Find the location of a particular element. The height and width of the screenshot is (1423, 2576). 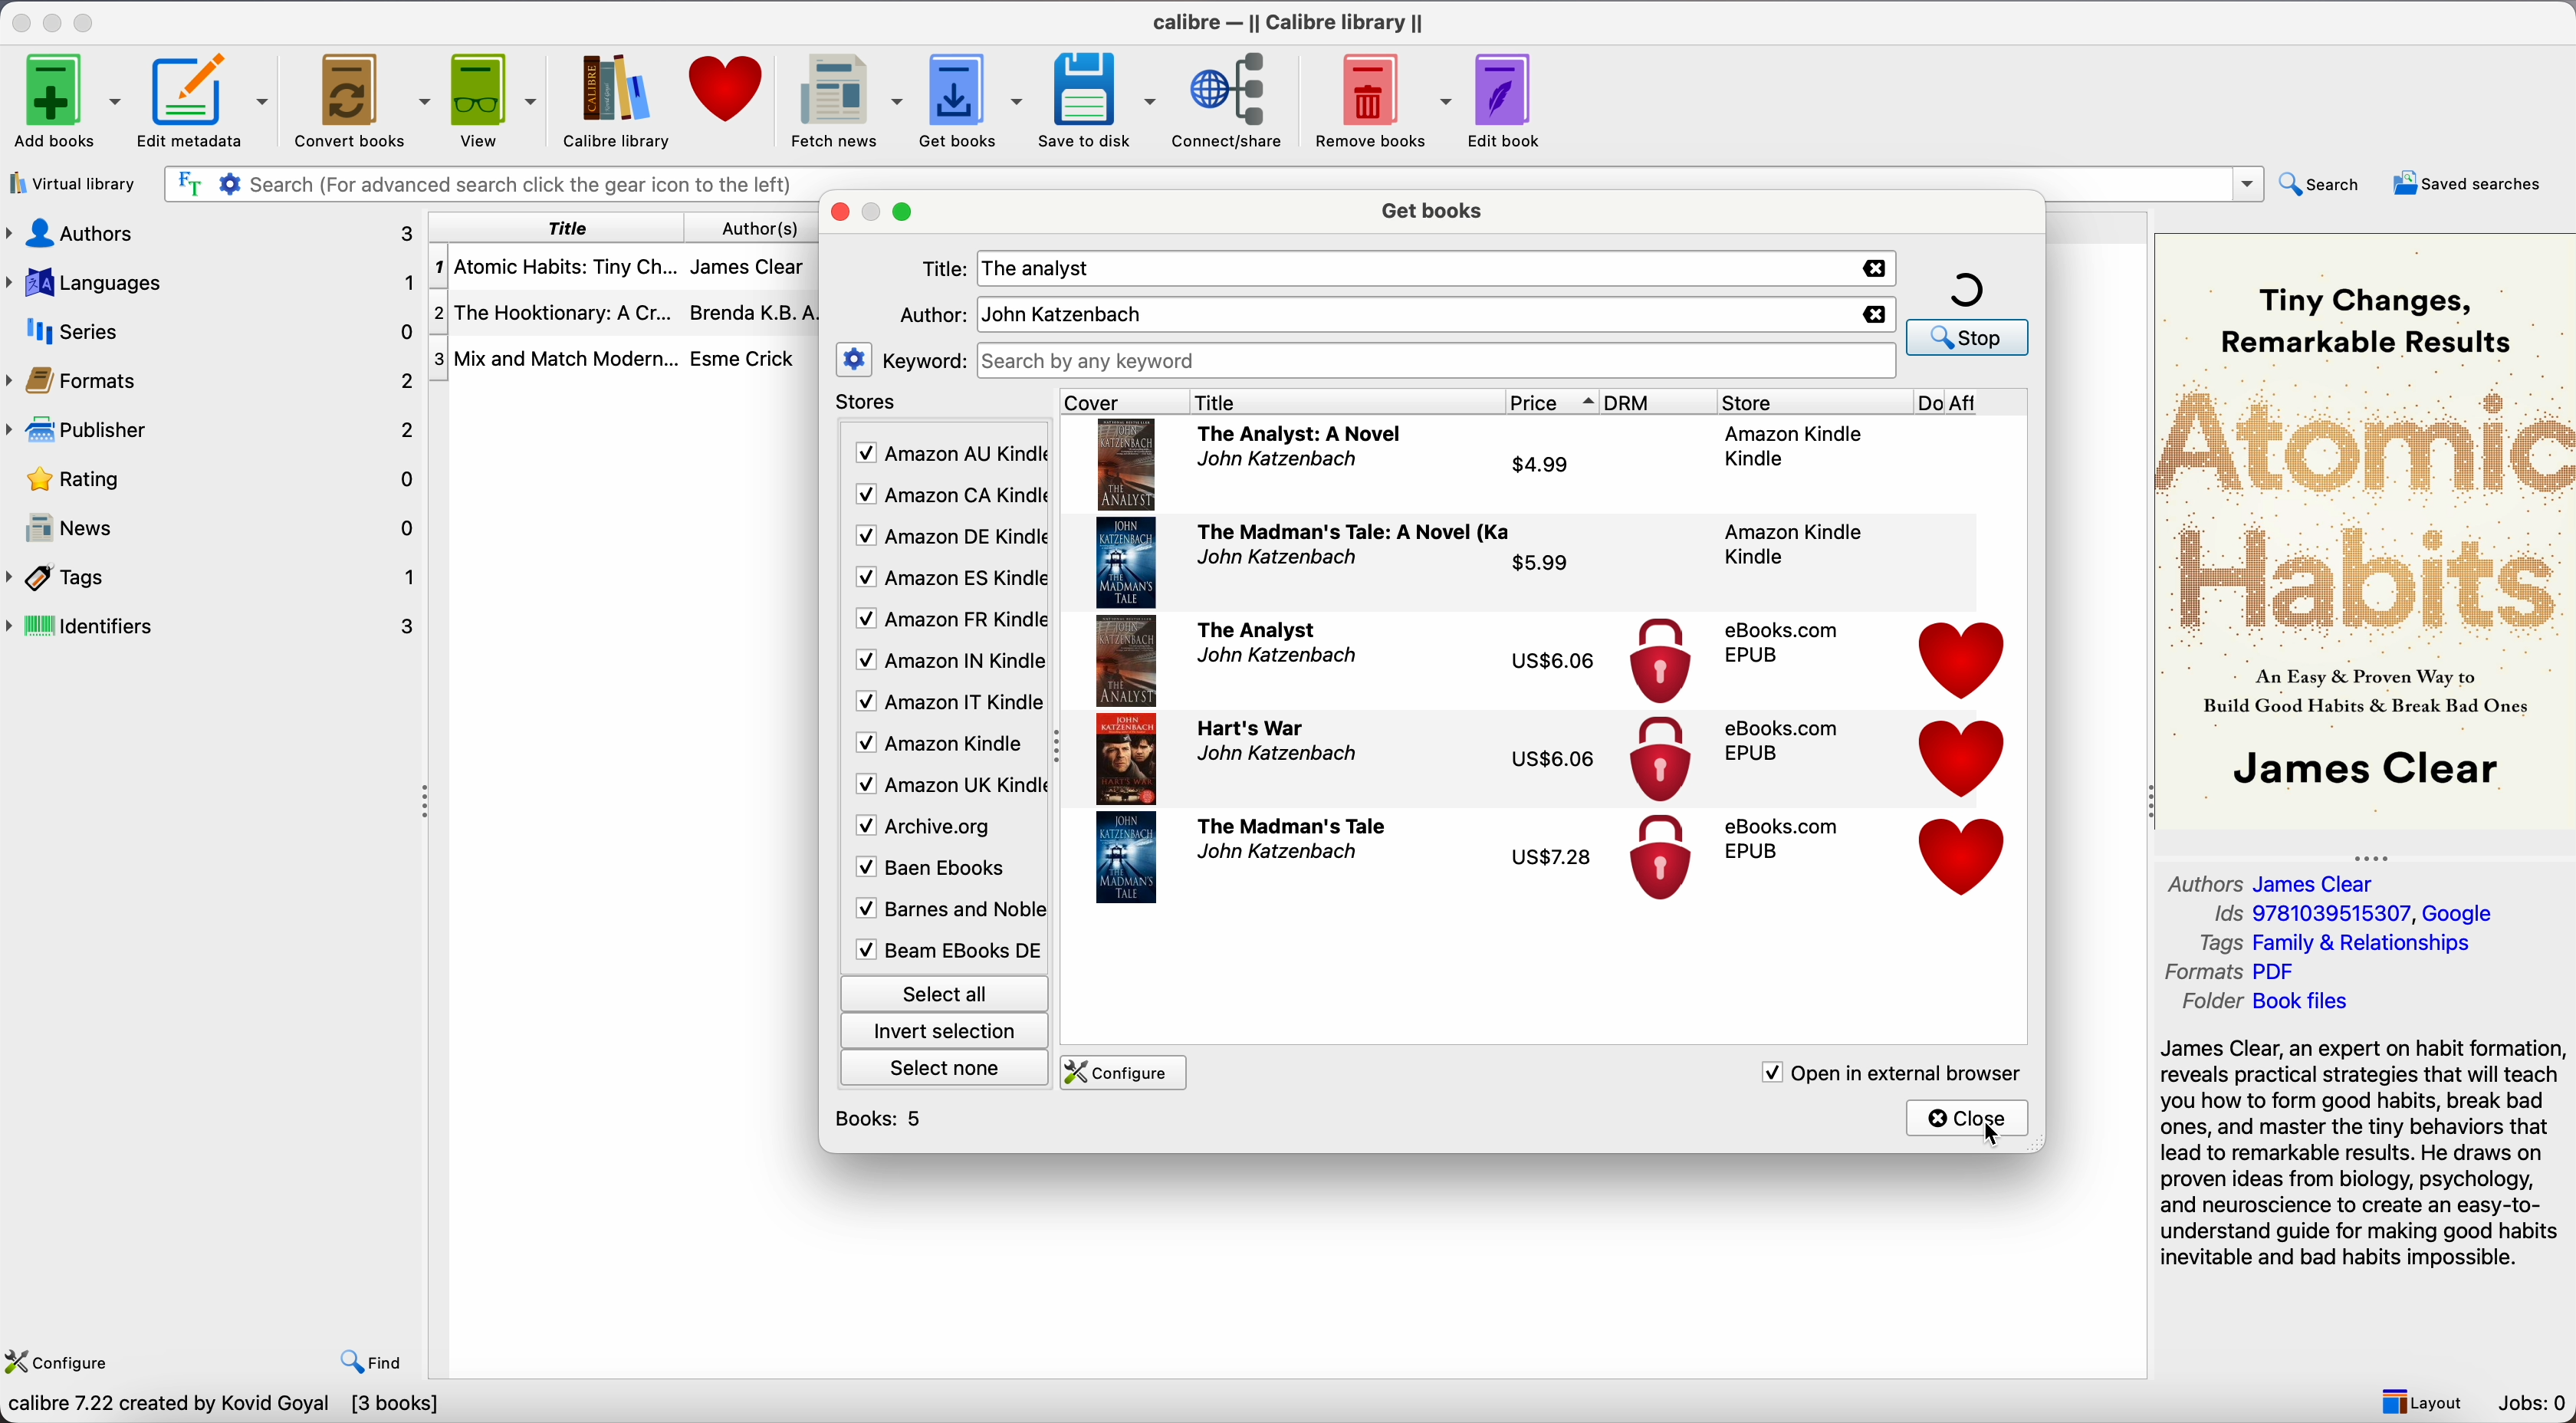

click on get books is located at coordinates (966, 101).